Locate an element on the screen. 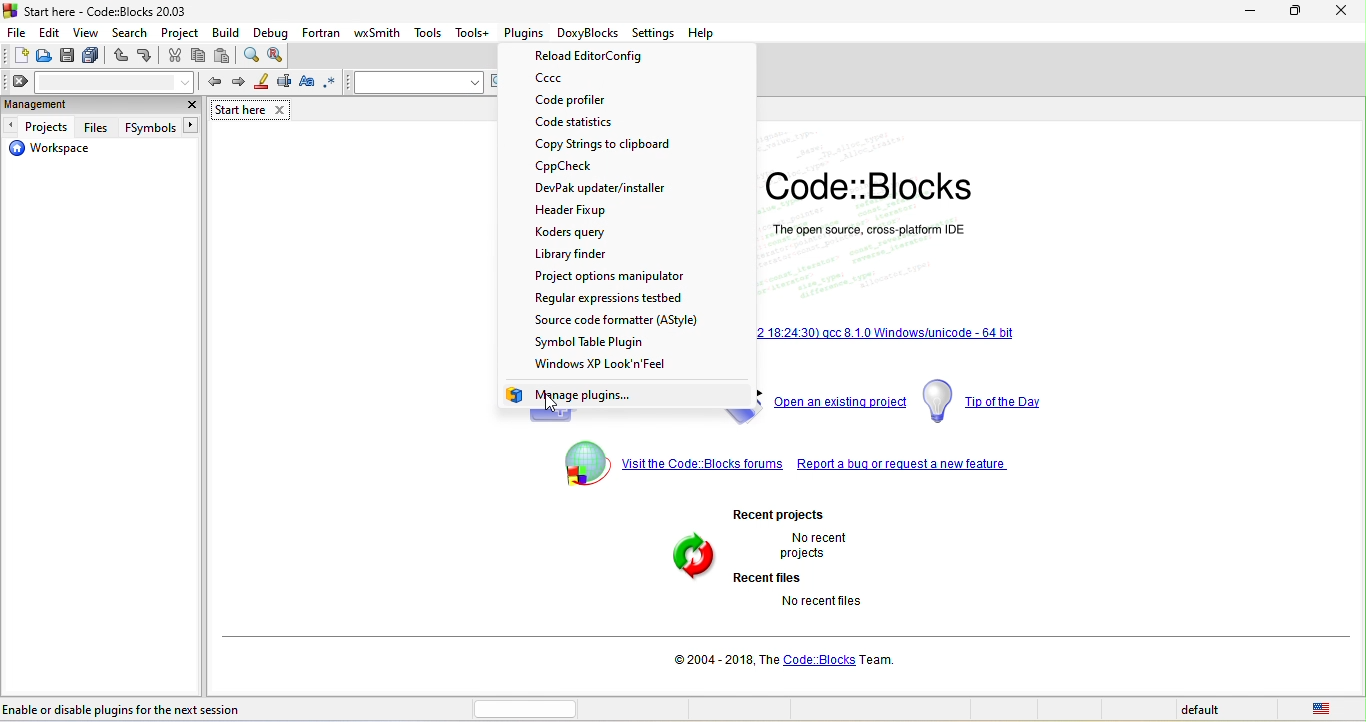 This screenshot has height=722, width=1366. doxyblocks is located at coordinates (590, 33).